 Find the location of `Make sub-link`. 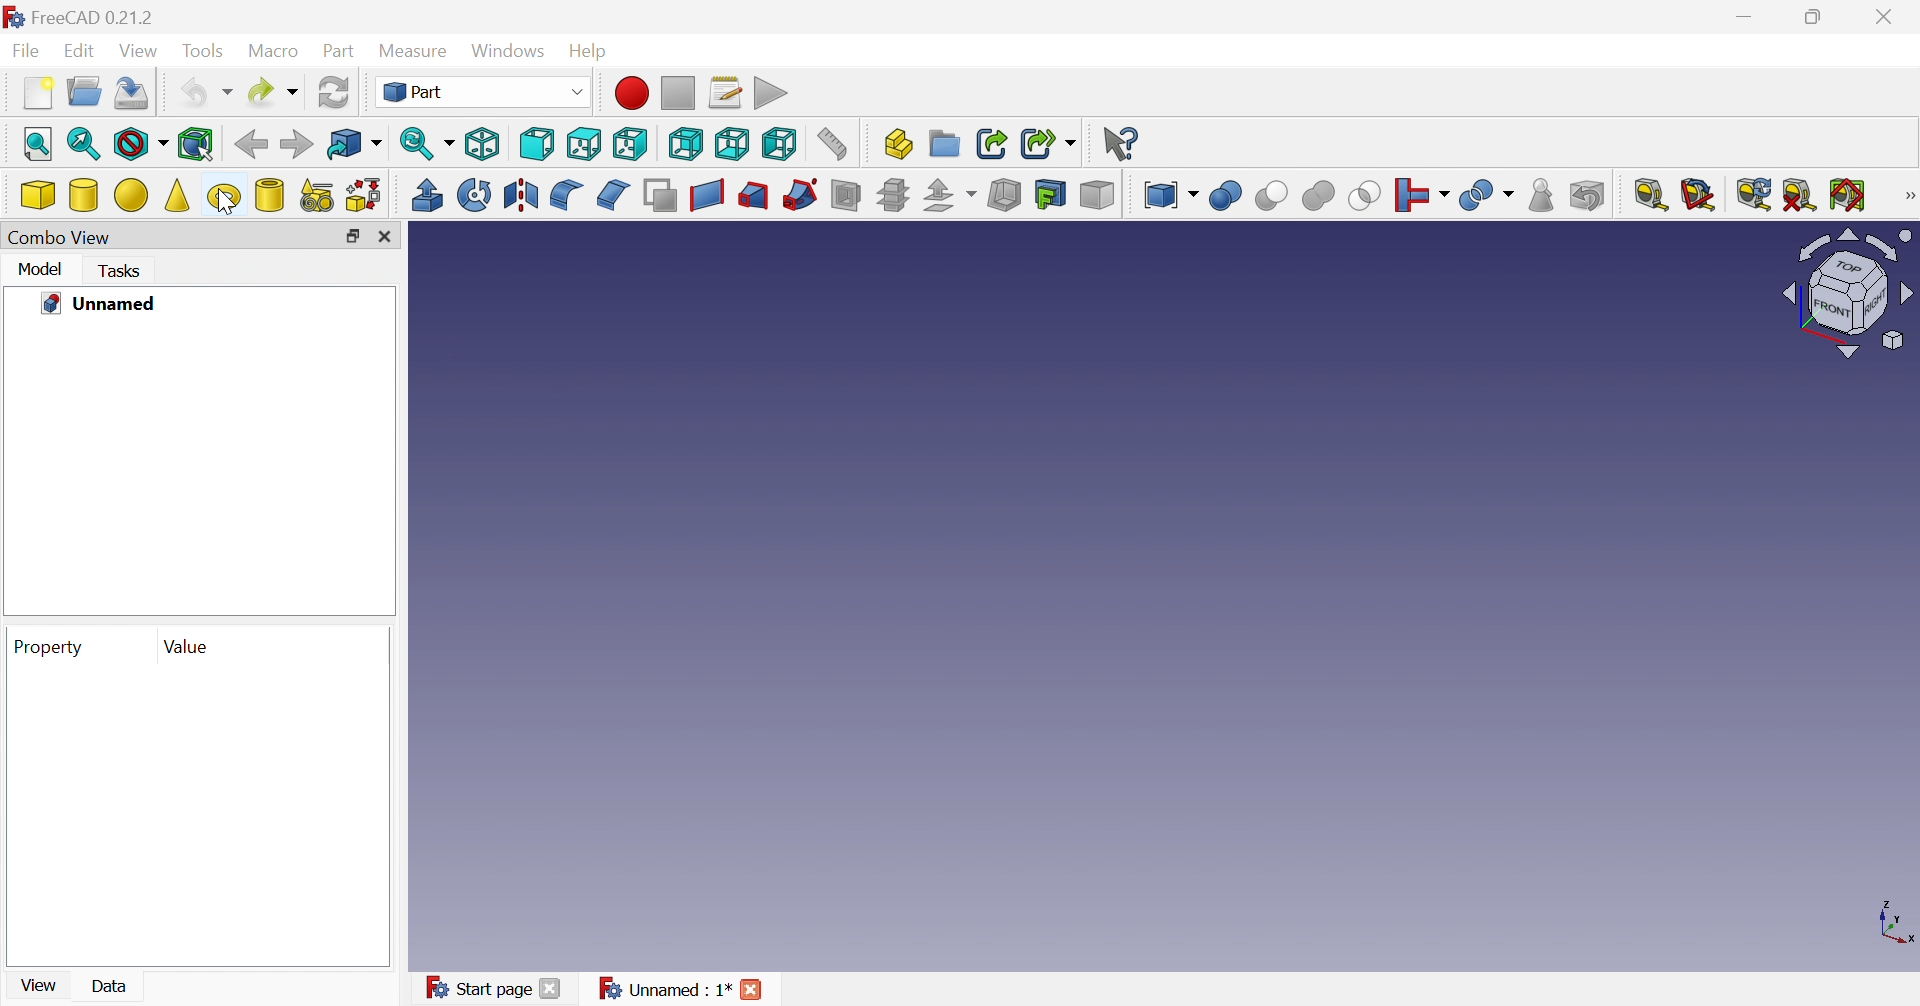

Make sub-link is located at coordinates (1048, 142).